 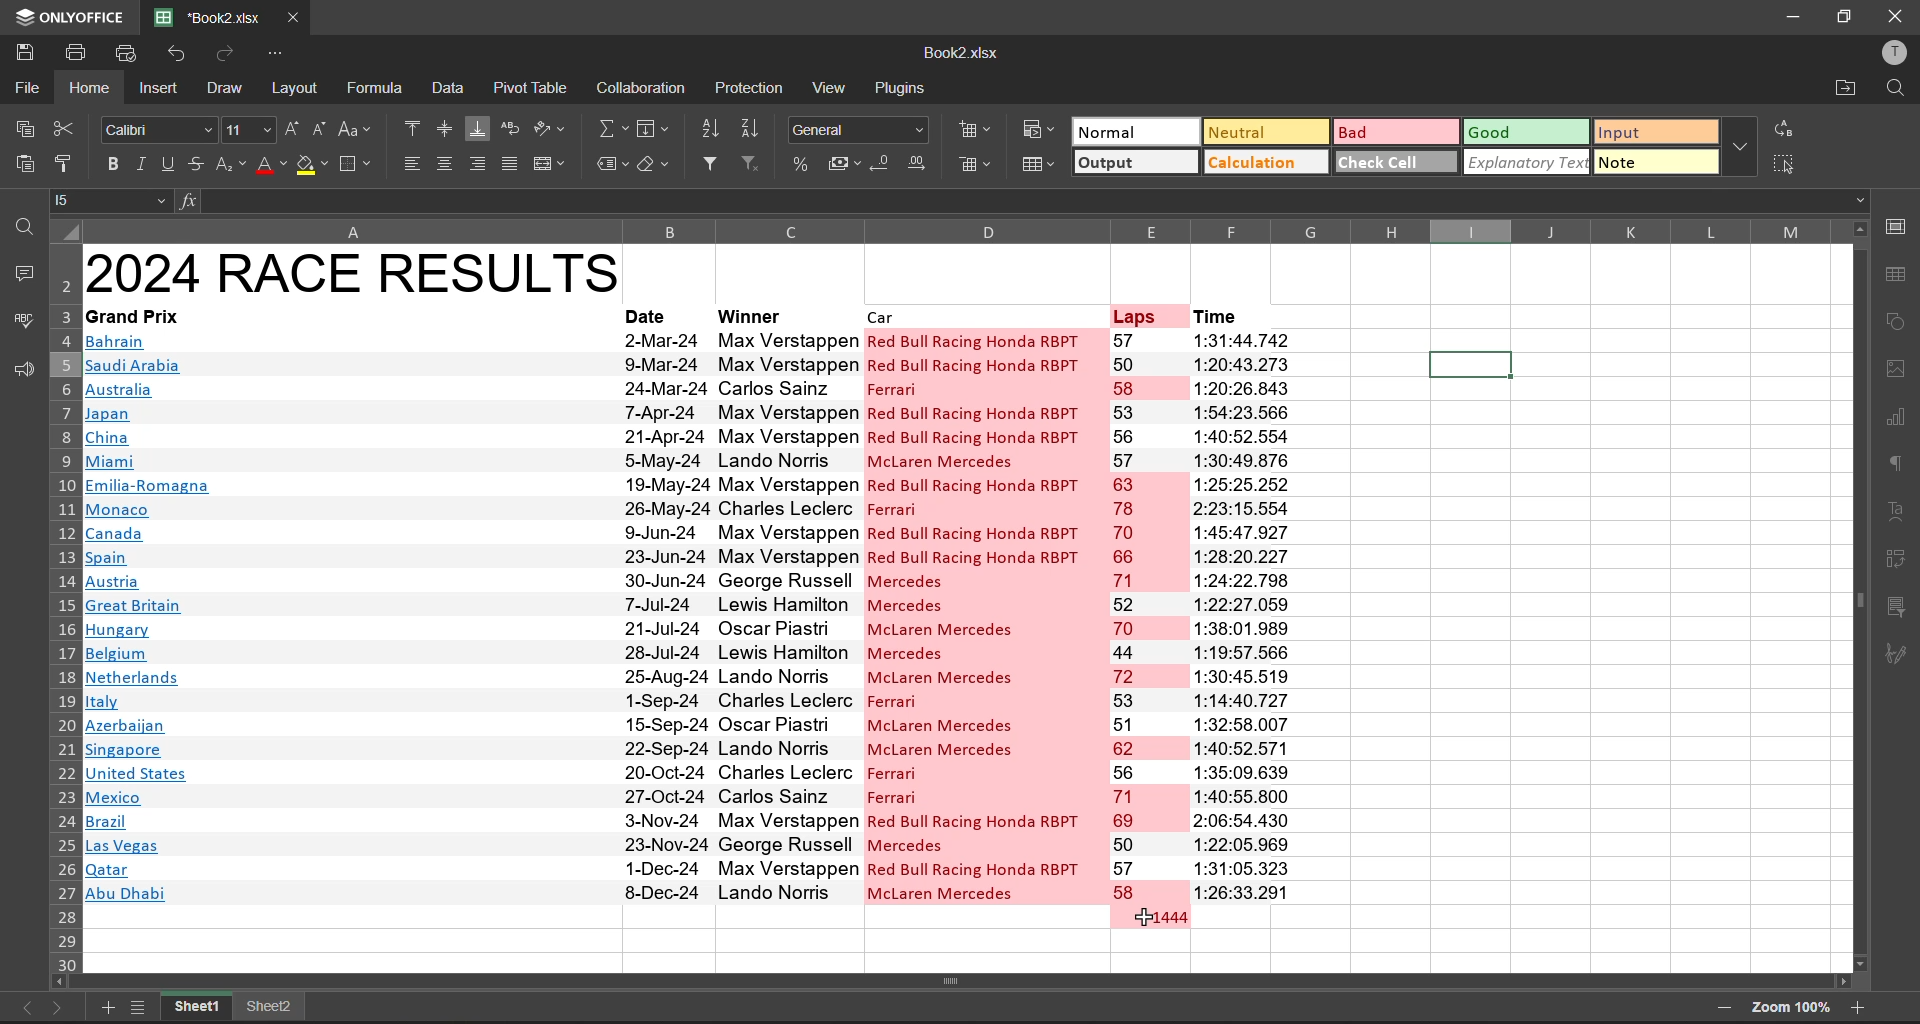 What do you see at coordinates (750, 317) in the screenshot?
I see `winner` at bounding box center [750, 317].